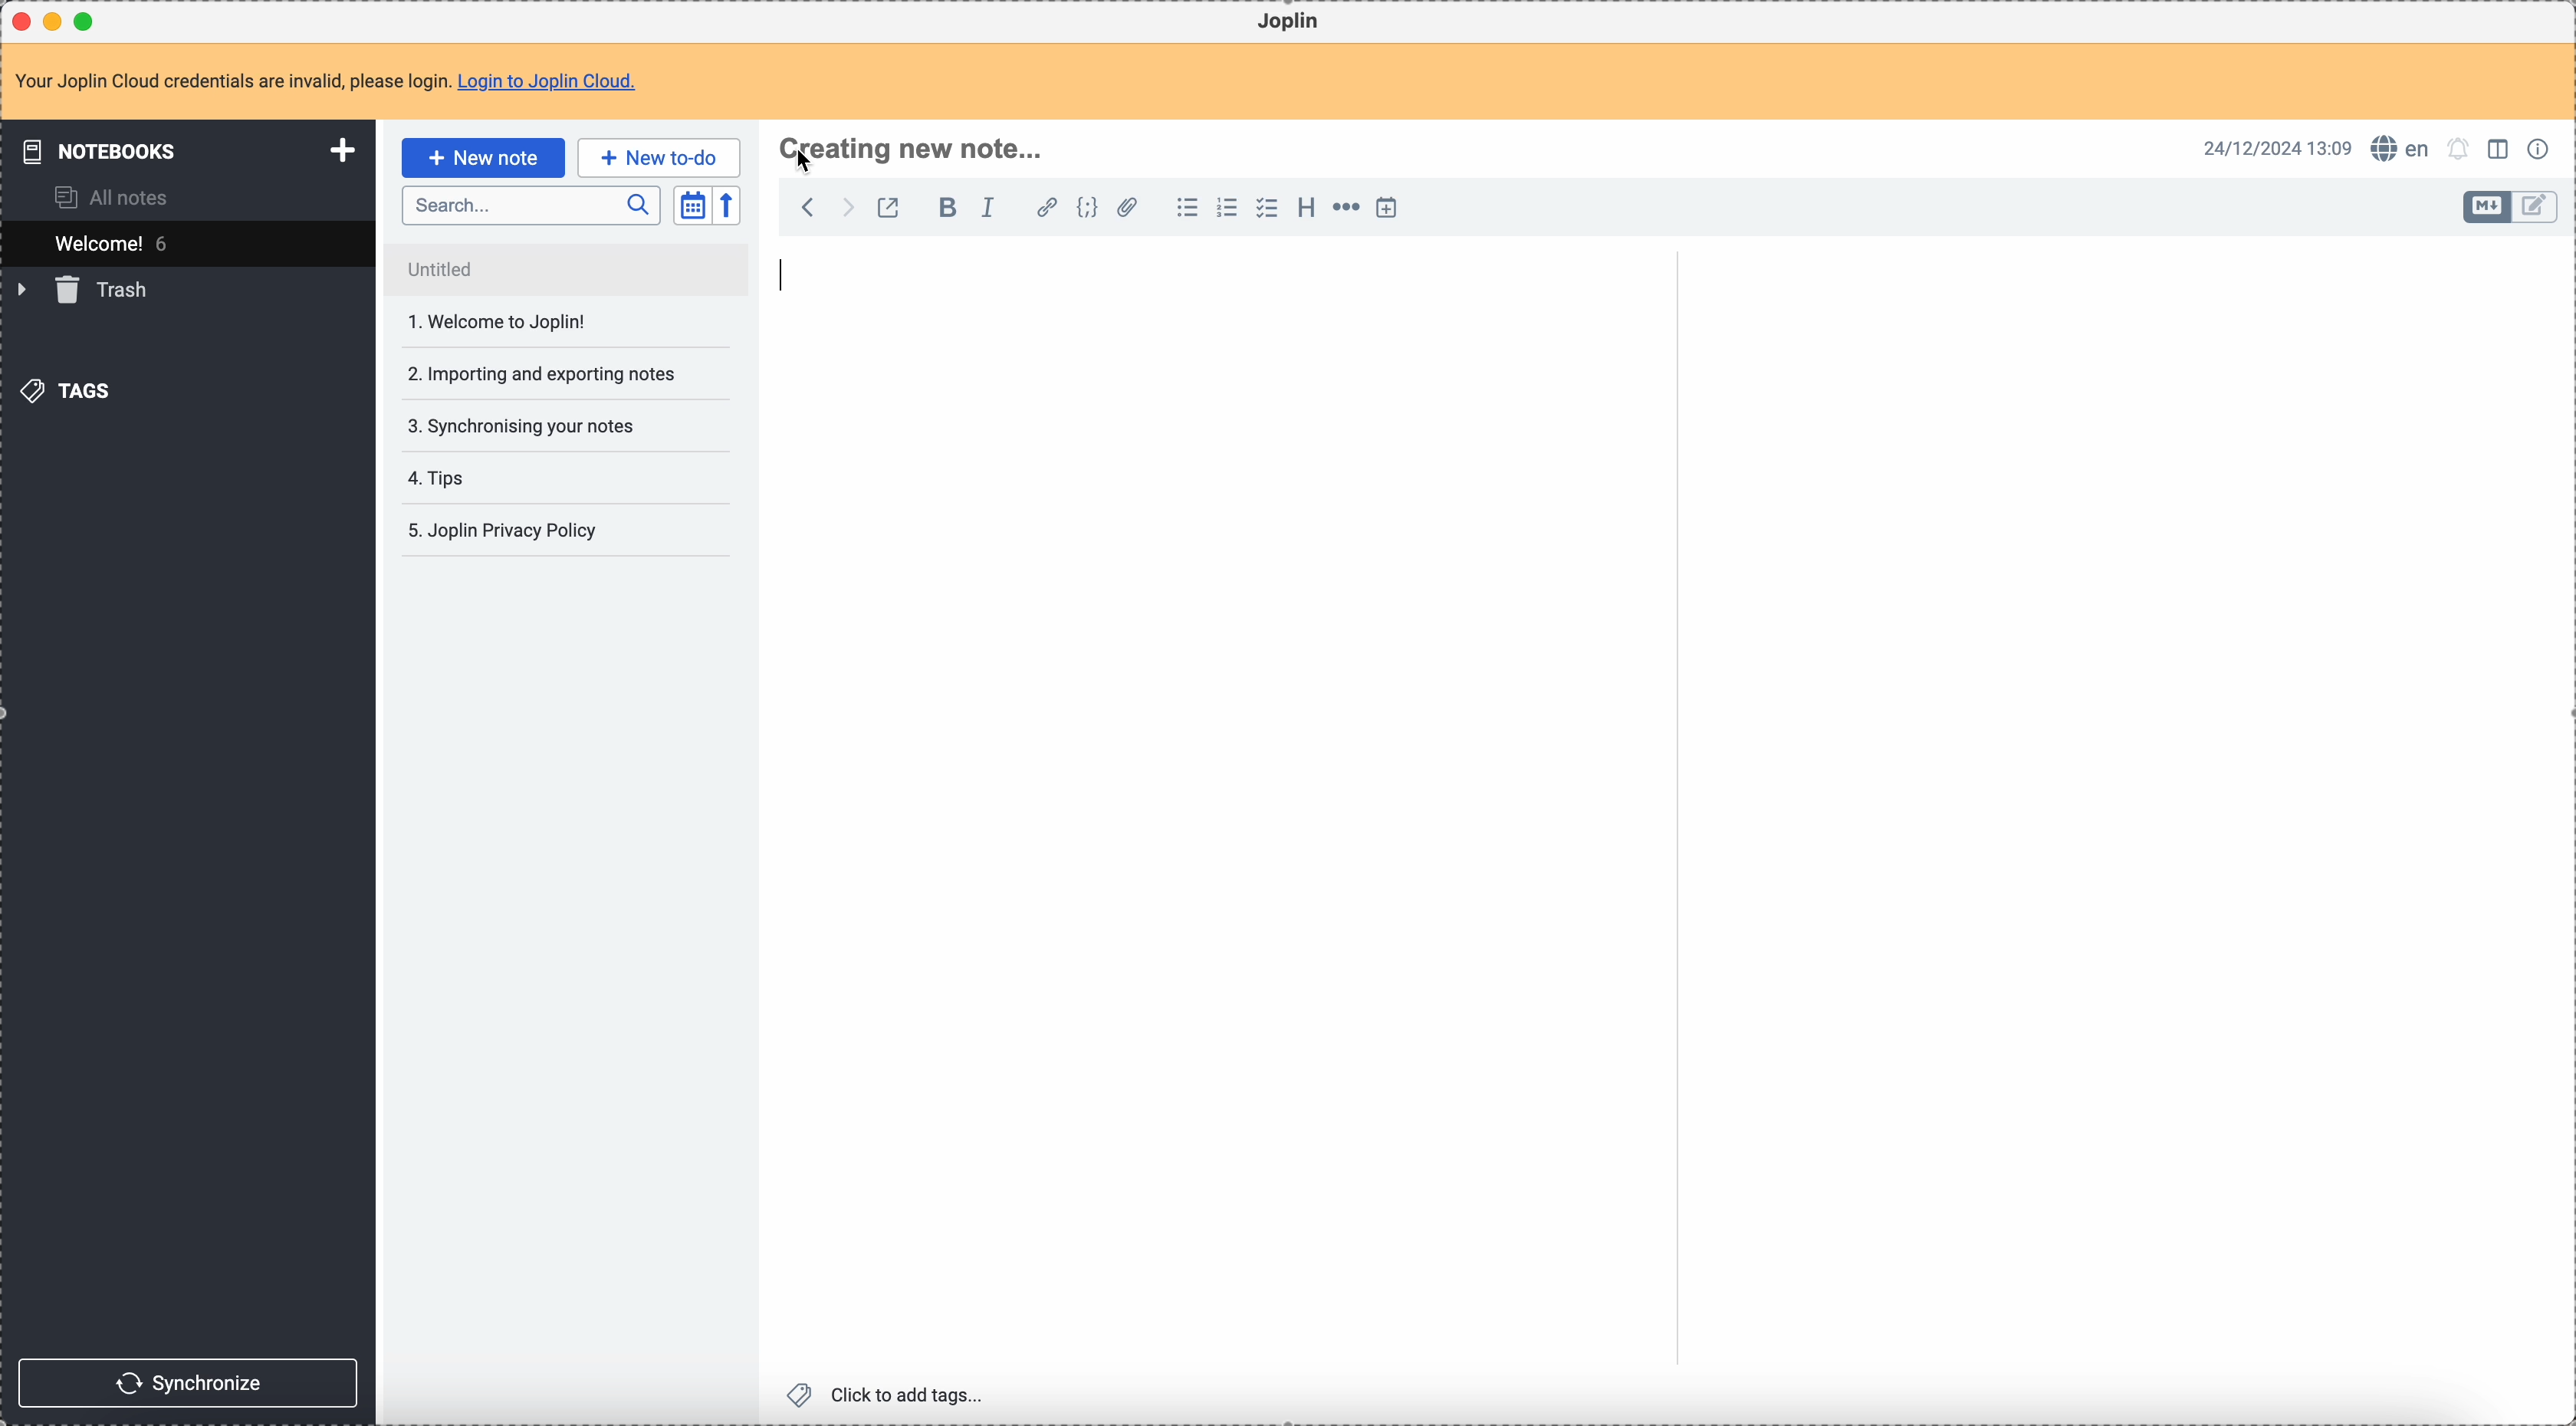 The height and width of the screenshot is (1426, 2576). What do you see at coordinates (1229, 208) in the screenshot?
I see `numbered list` at bounding box center [1229, 208].